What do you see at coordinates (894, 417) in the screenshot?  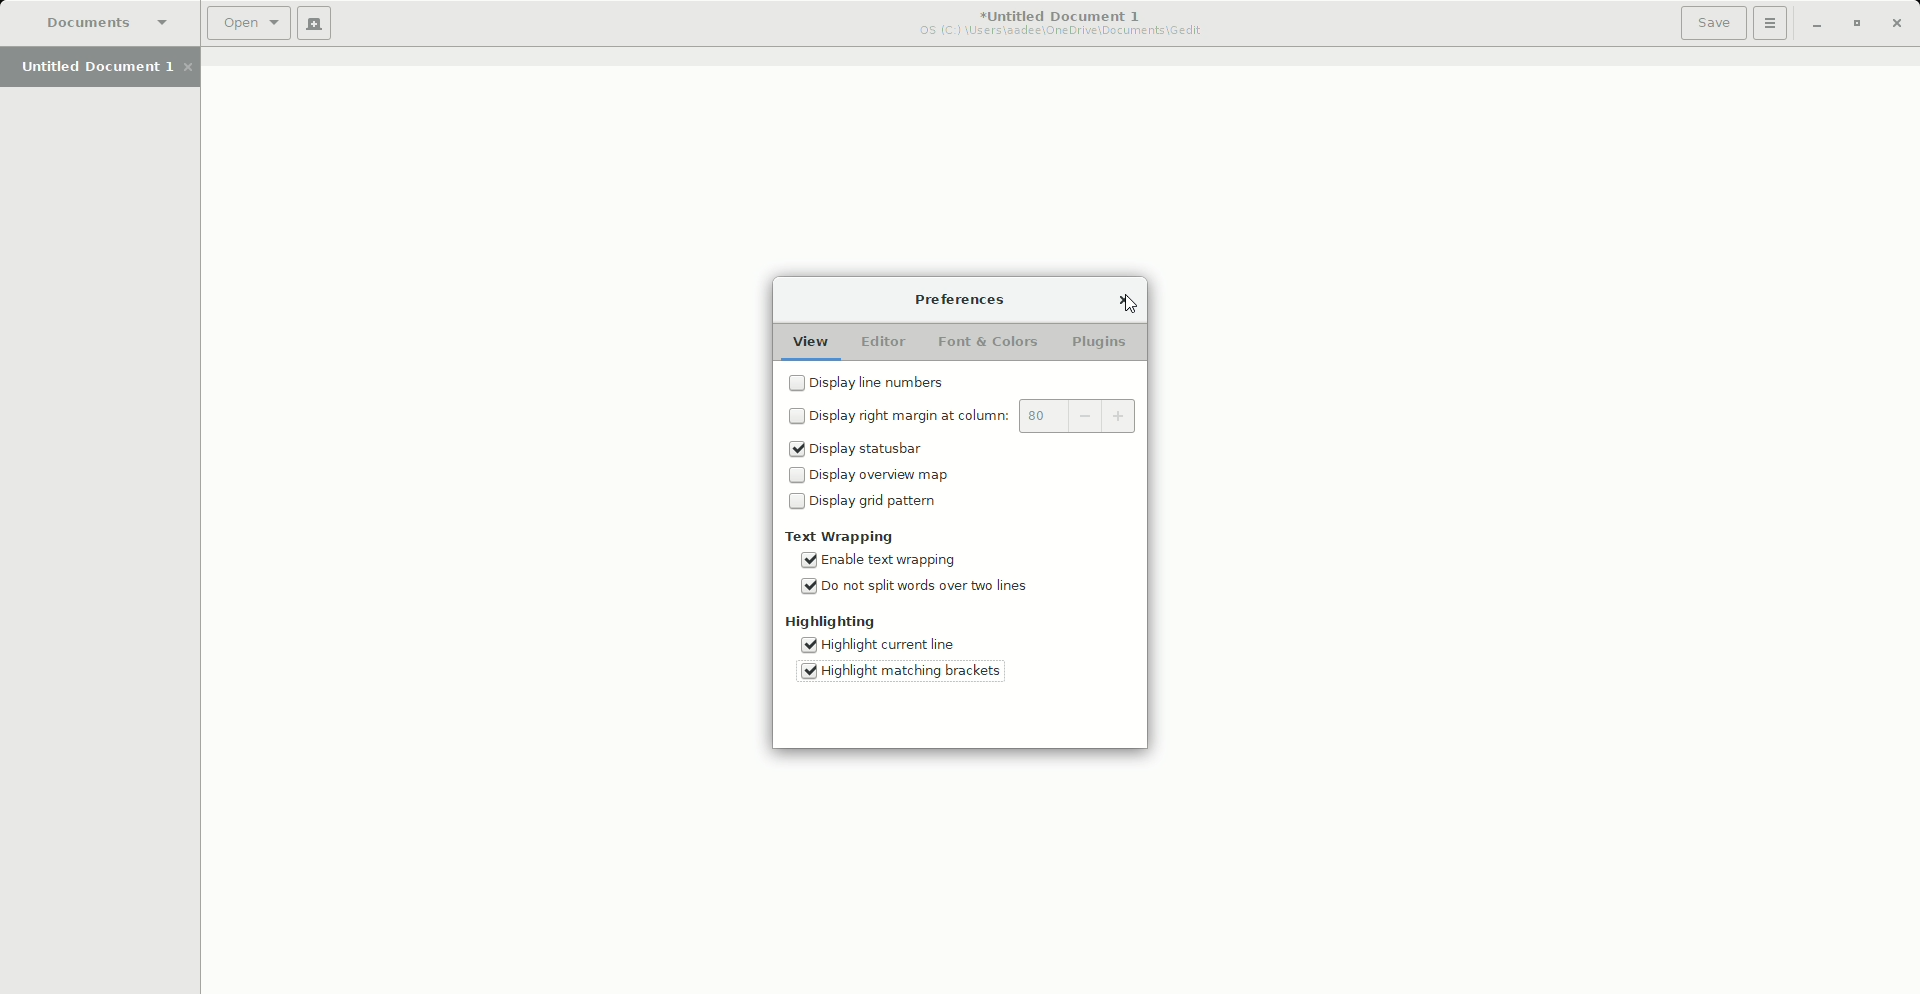 I see `Right margin at column` at bounding box center [894, 417].